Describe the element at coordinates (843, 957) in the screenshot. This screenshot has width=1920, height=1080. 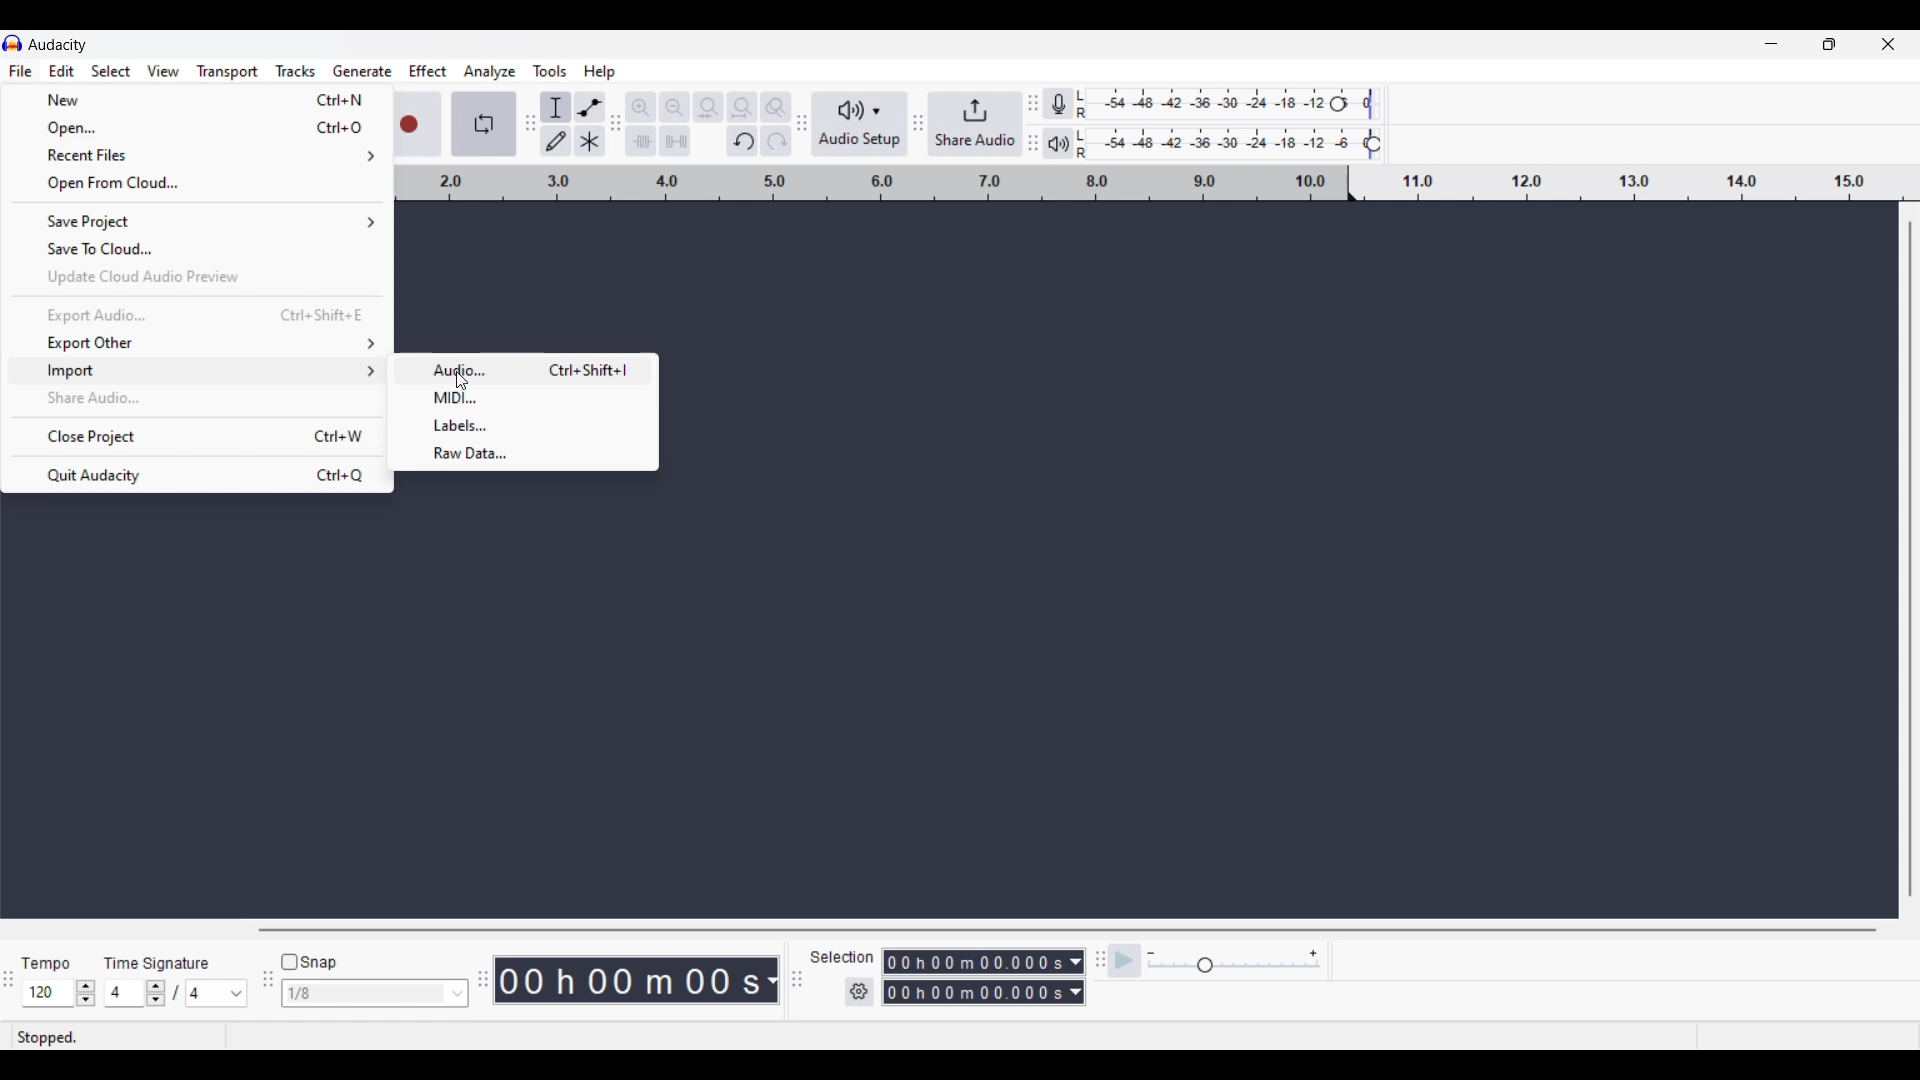
I see `Selection` at that location.